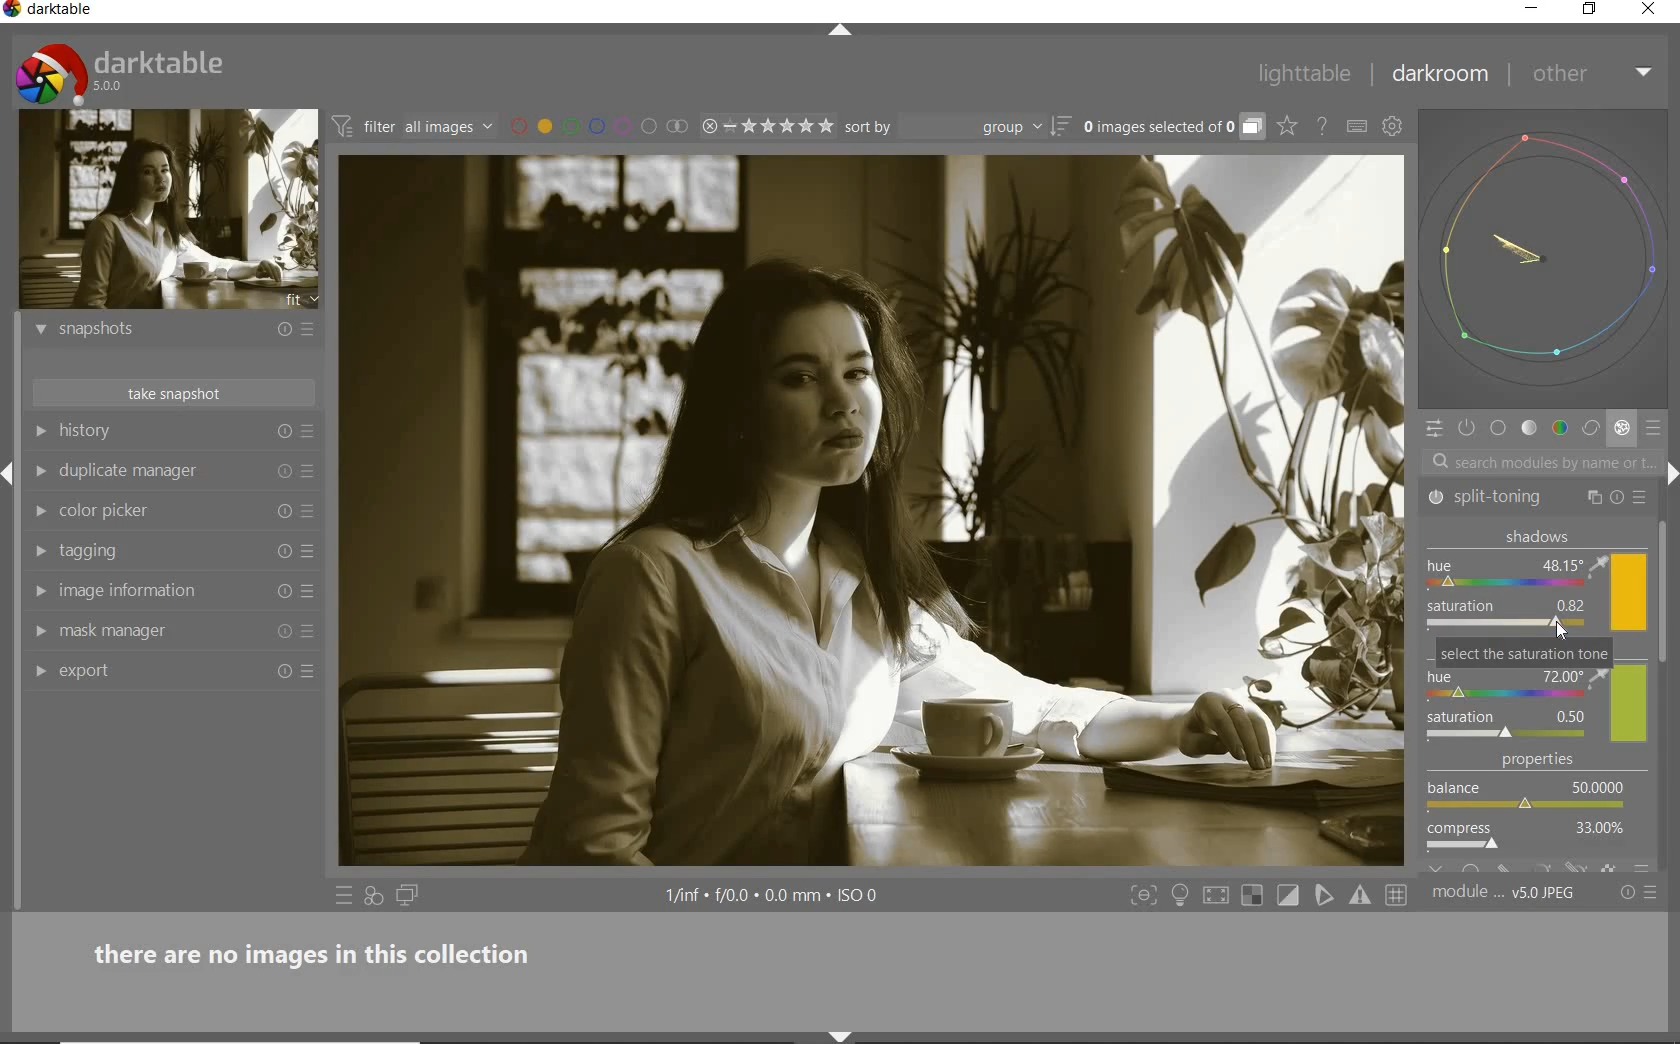  Describe the element at coordinates (1326, 898) in the screenshot. I see `toggle softproofing` at that location.